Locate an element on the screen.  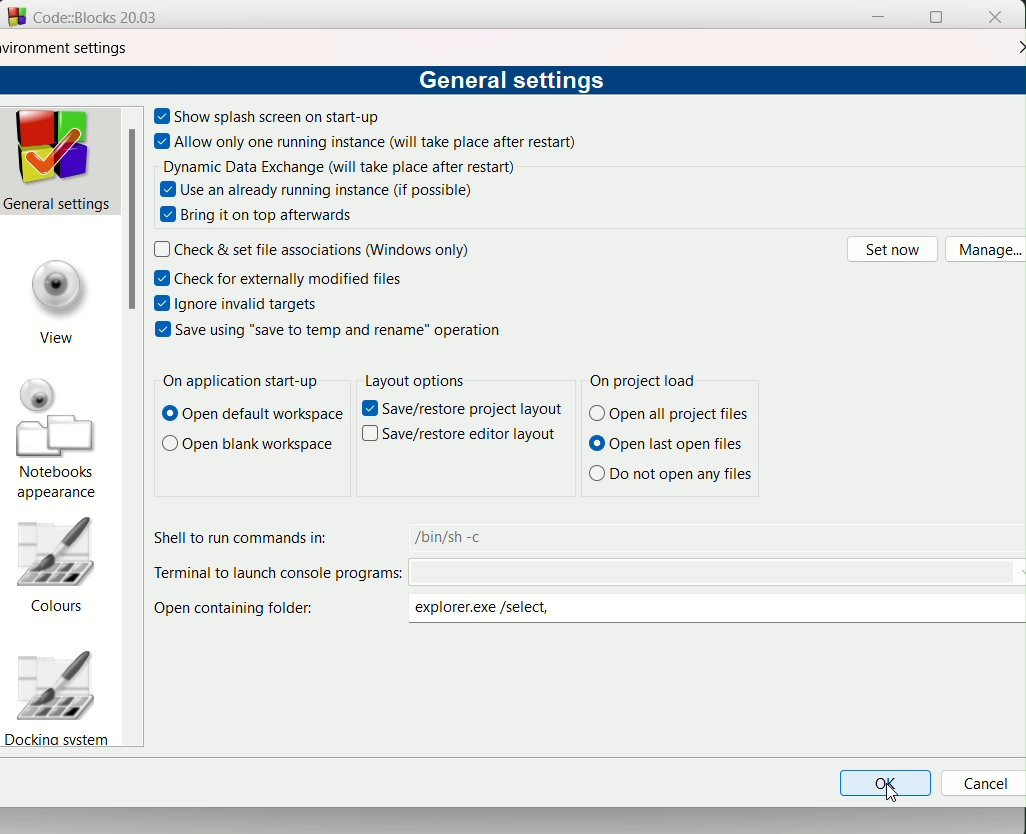
open default workspace is located at coordinates (250, 418).